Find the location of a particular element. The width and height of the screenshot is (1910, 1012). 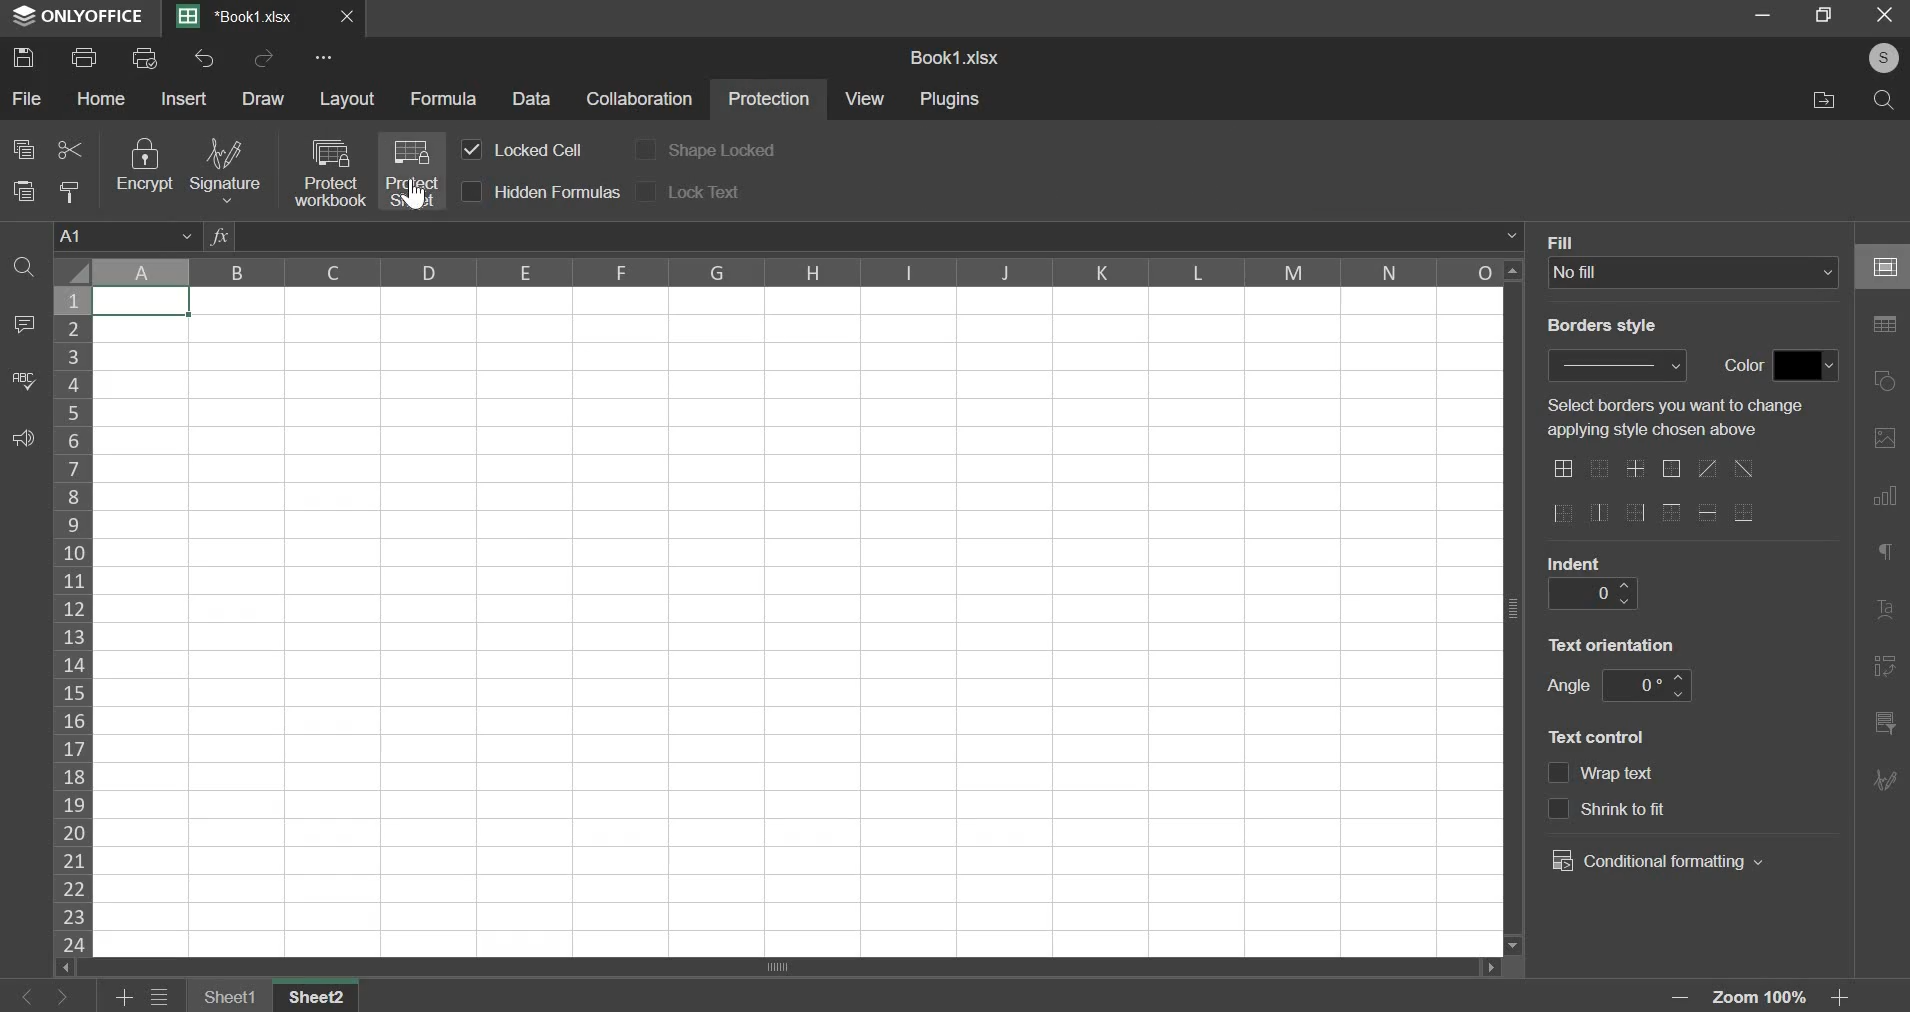

view is located at coordinates (866, 98).